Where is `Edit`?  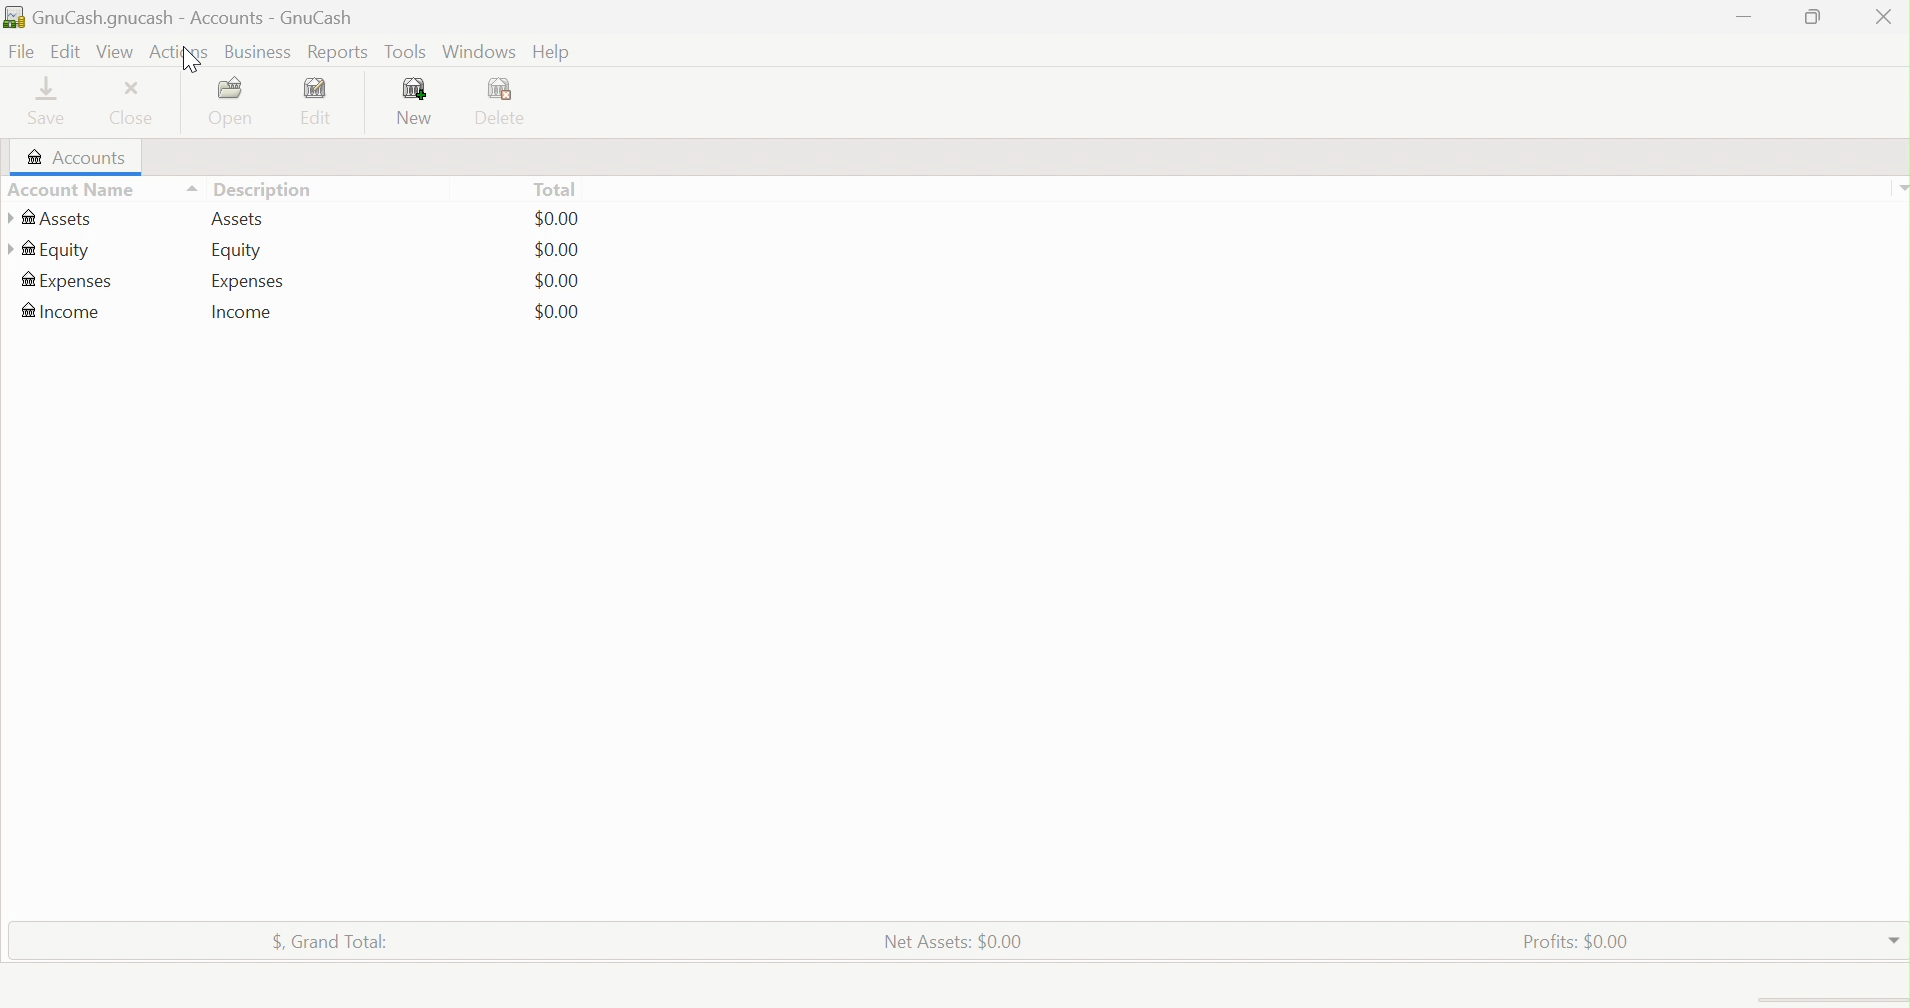
Edit is located at coordinates (63, 50).